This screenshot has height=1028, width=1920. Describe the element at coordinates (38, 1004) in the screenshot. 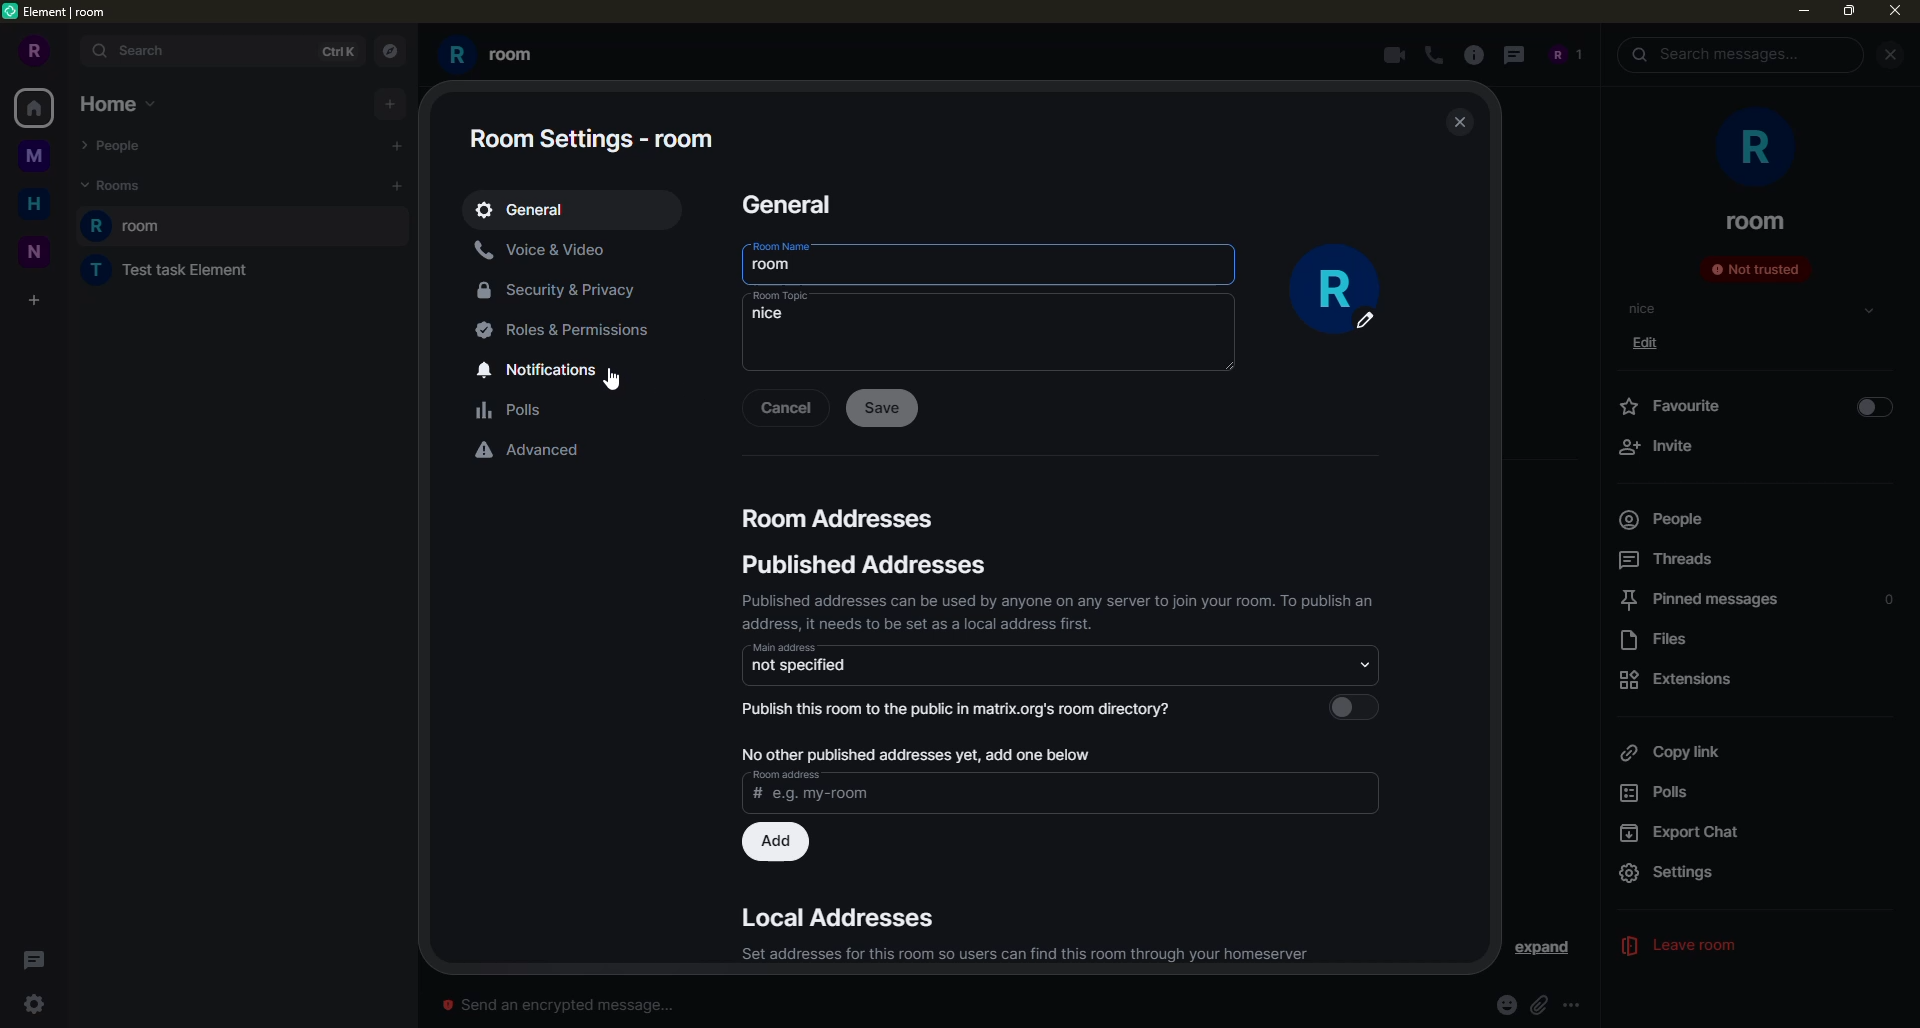

I see `settings` at that location.